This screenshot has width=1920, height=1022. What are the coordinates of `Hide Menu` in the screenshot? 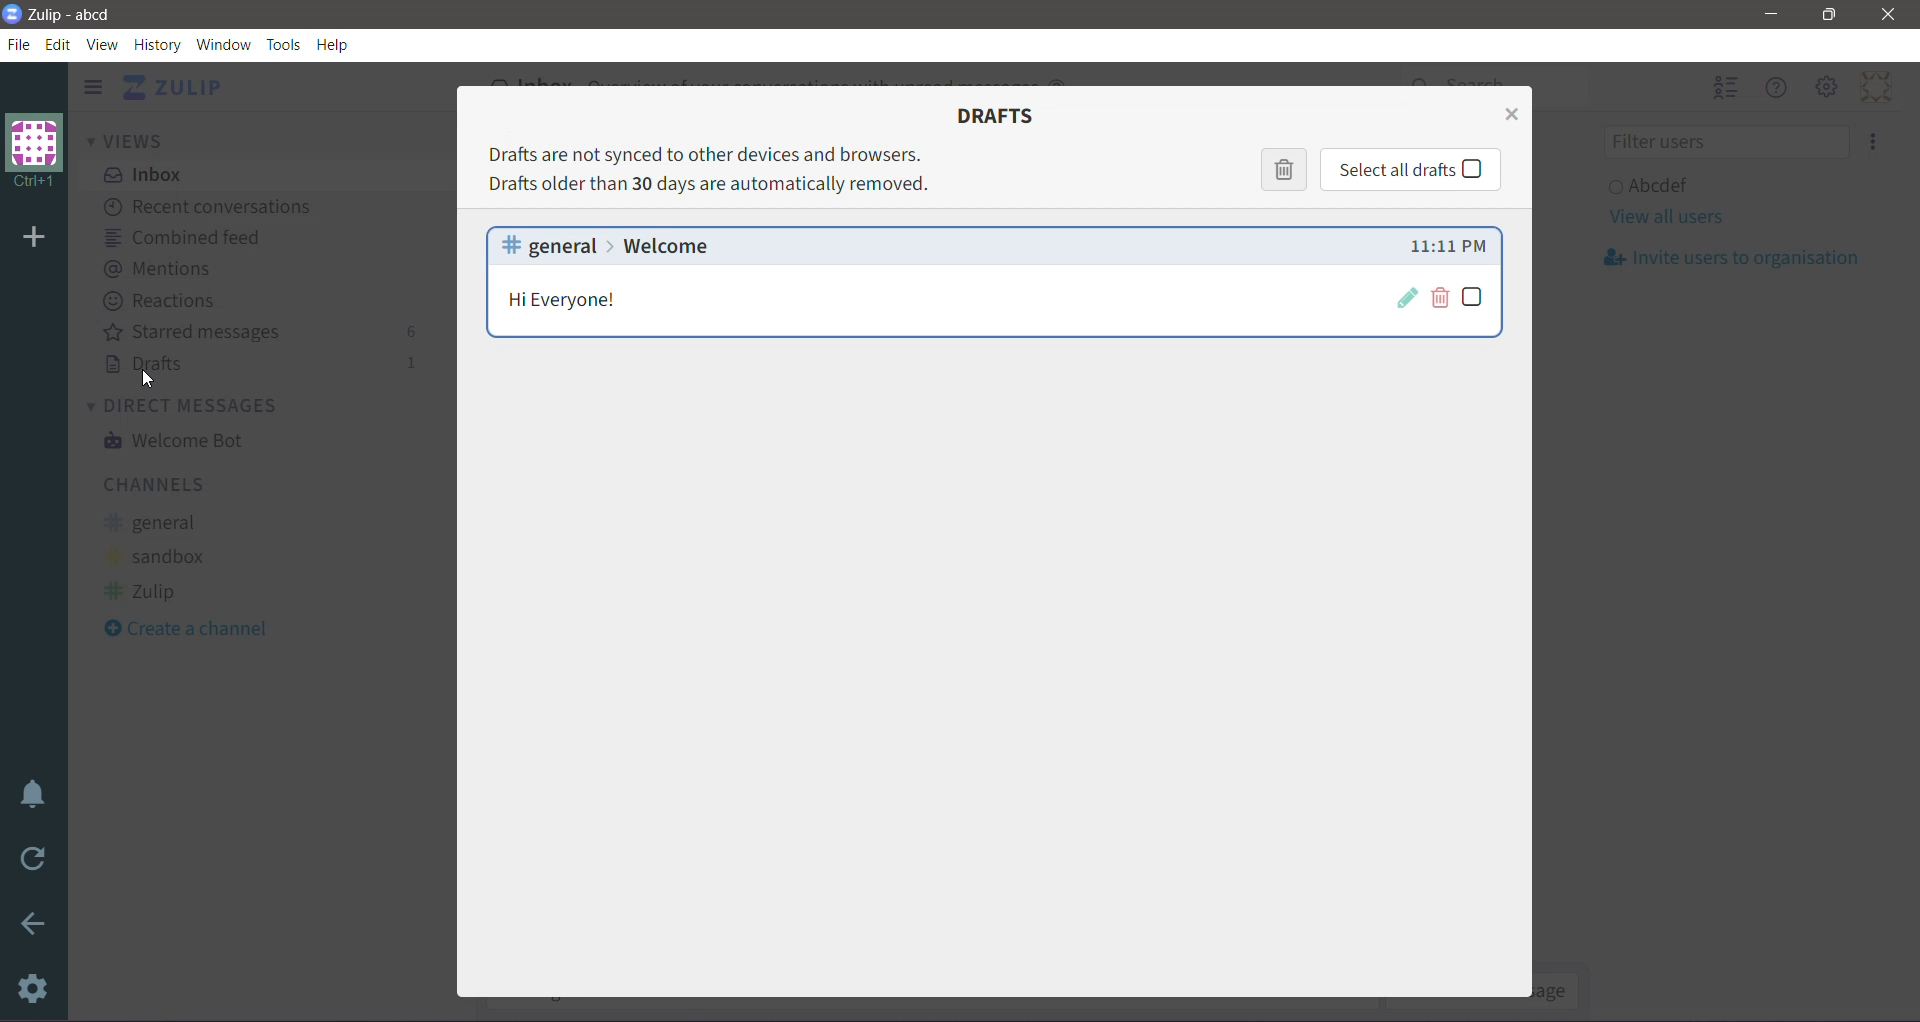 It's located at (1777, 88).